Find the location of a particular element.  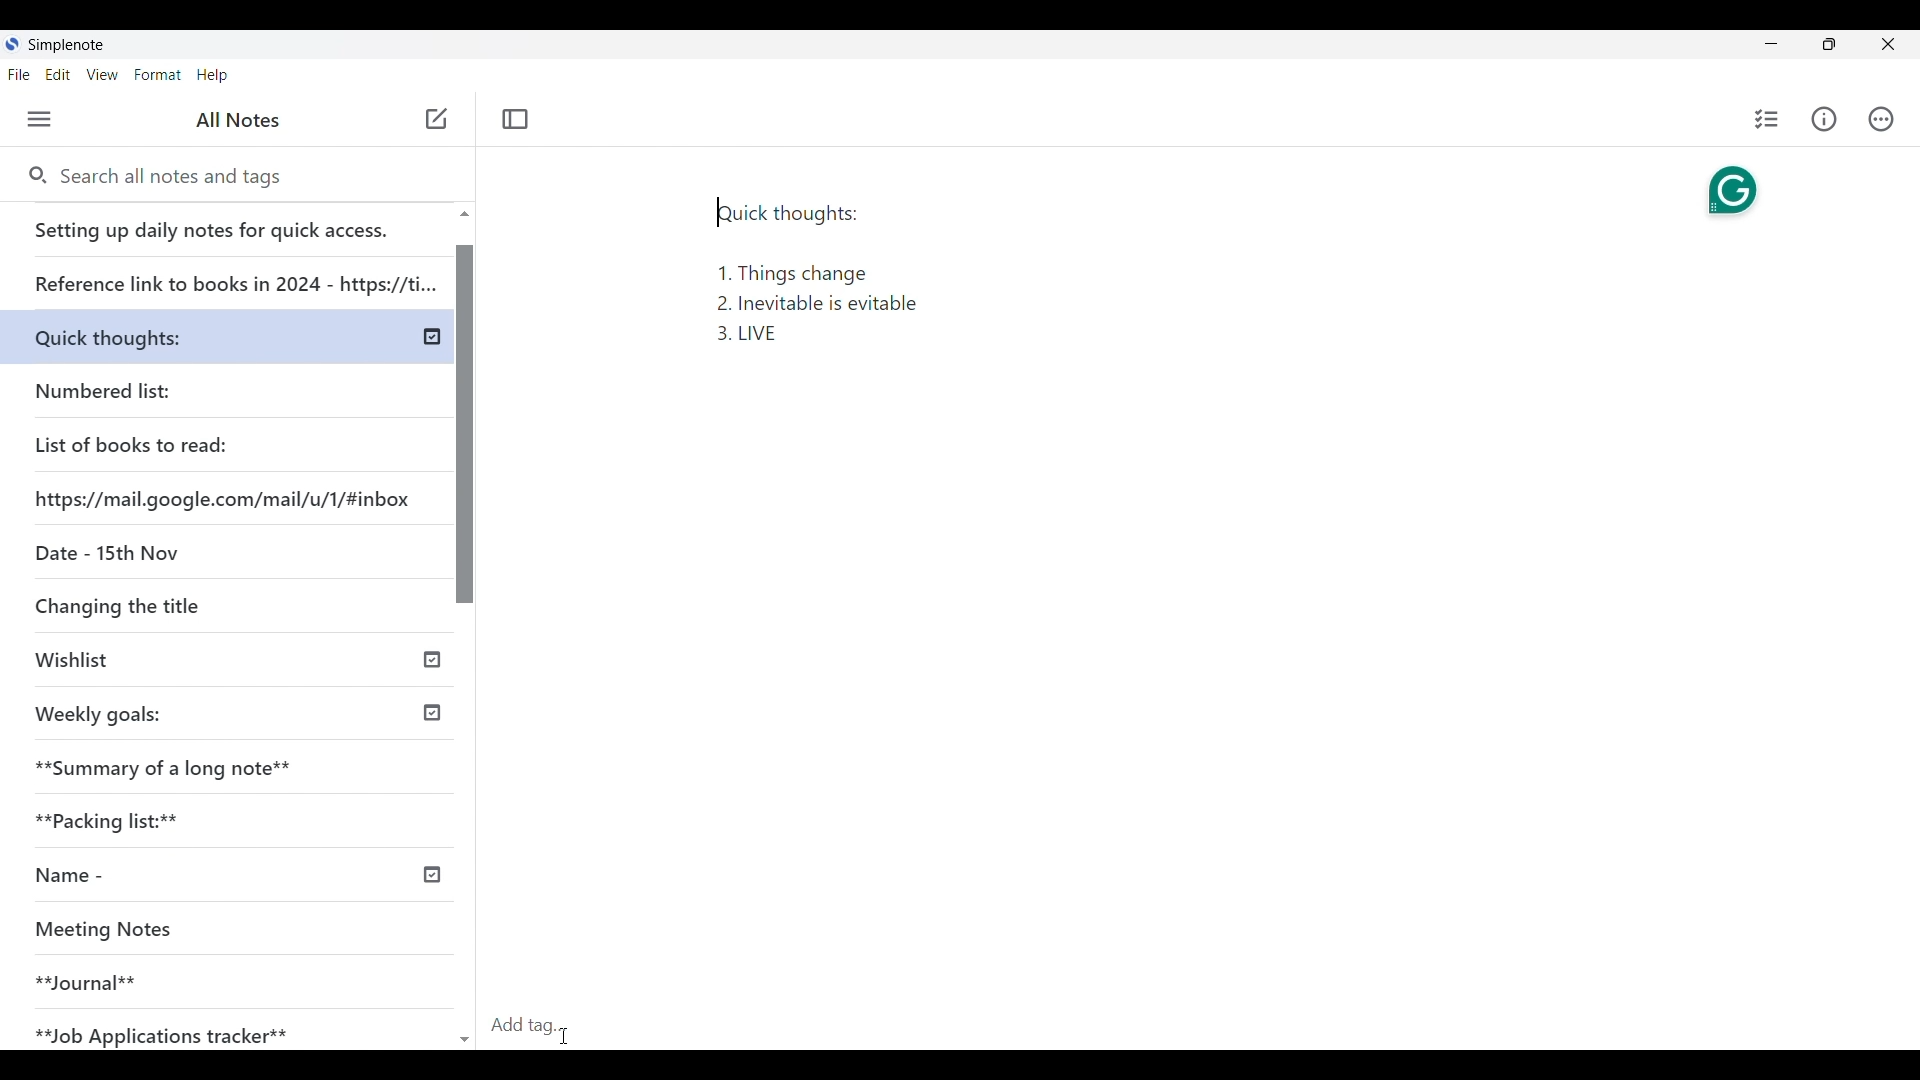

Menu is located at coordinates (39, 119).